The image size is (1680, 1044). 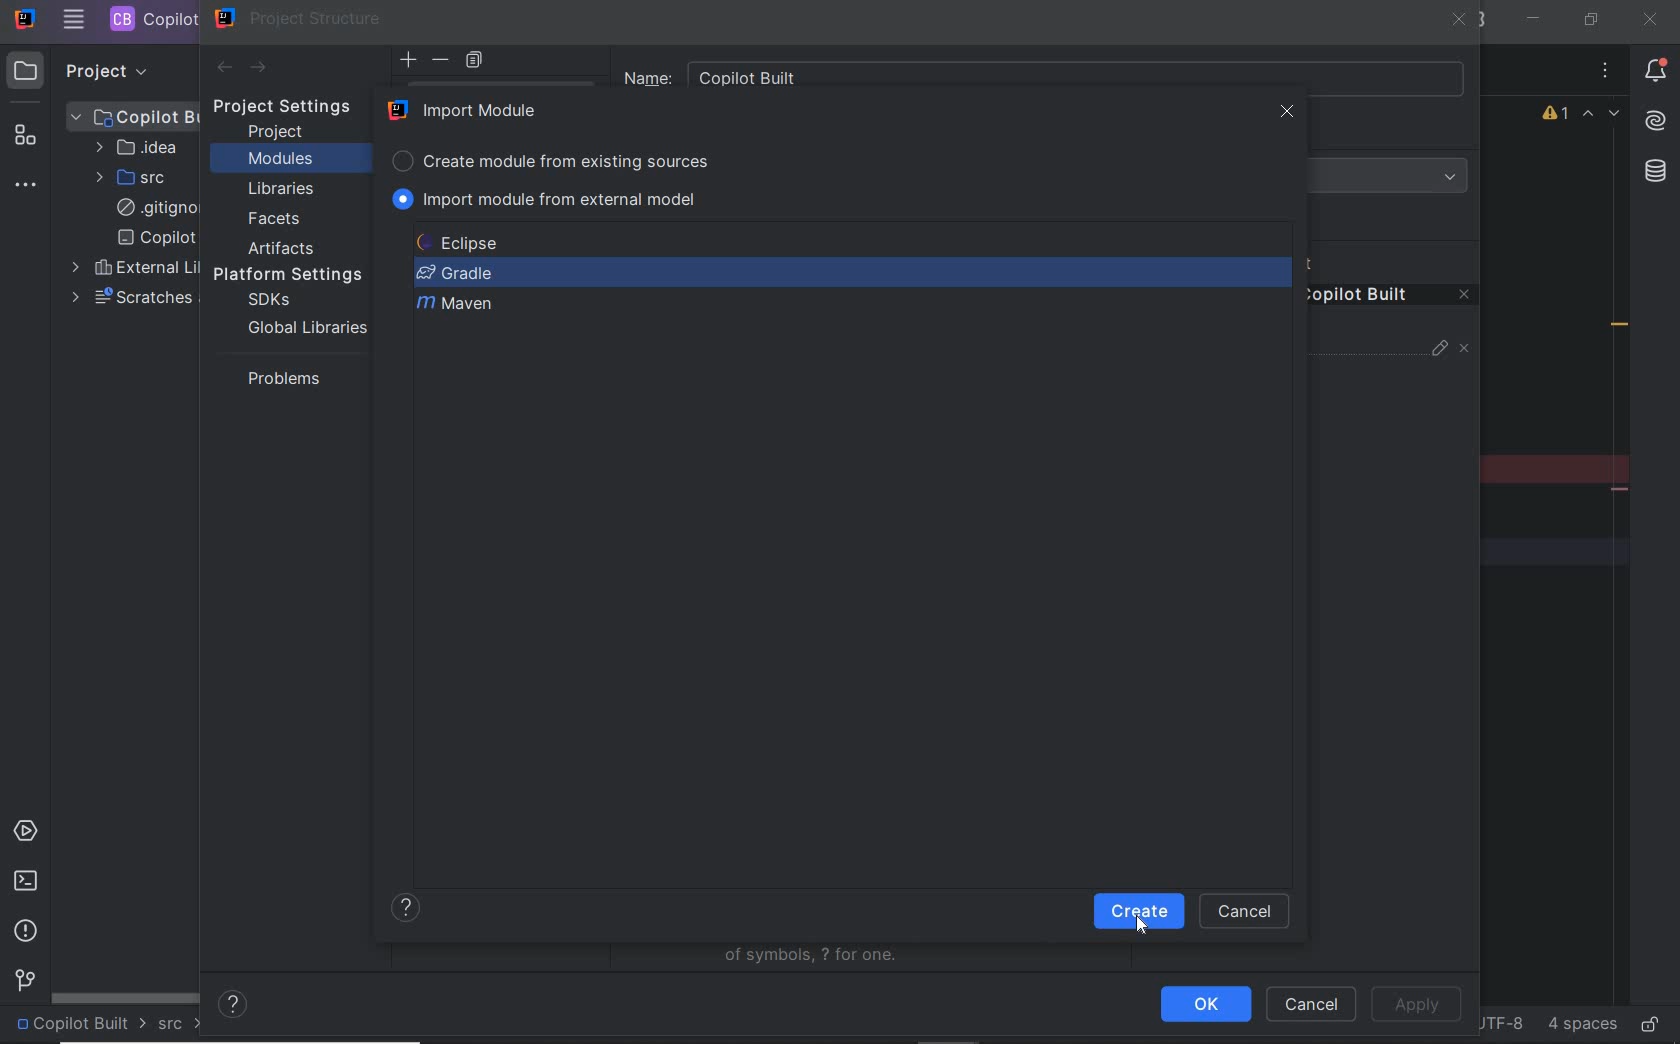 What do you see at coordinates (1535, 19) in the screenshot?
I see `minimize` at bounding box center [1535, 19].